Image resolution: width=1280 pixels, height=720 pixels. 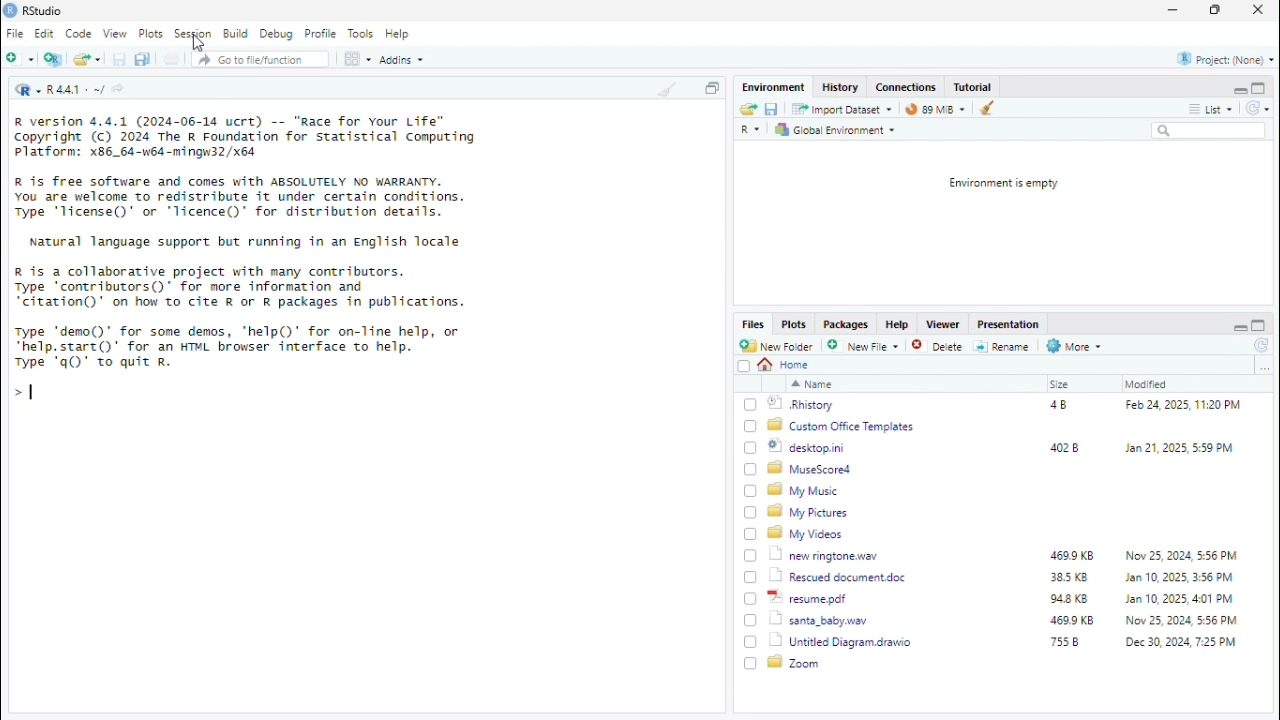 I want to click on desktop.ini 402B Jan 21, 2025, 5:59 PM, so click(x=1004, y=447).